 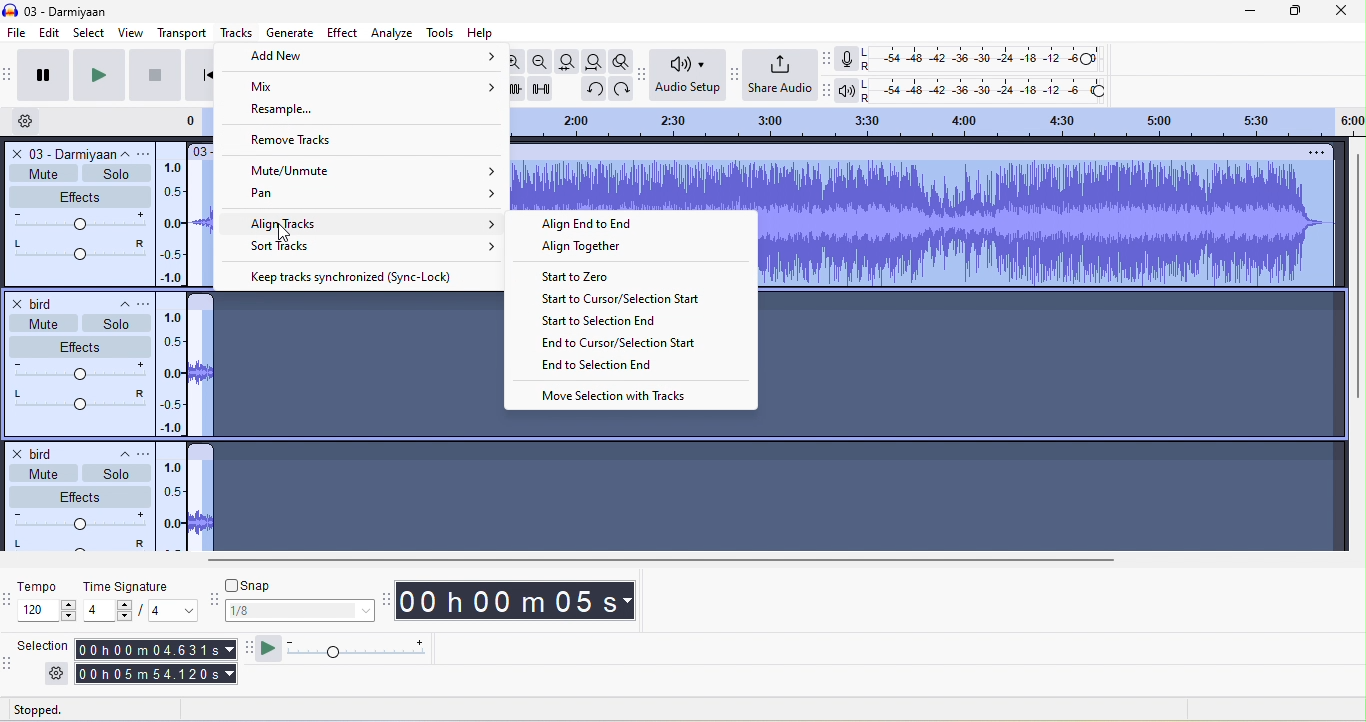 I want to click on 00 h 00 m 05 s, so click(x=526, y=603).